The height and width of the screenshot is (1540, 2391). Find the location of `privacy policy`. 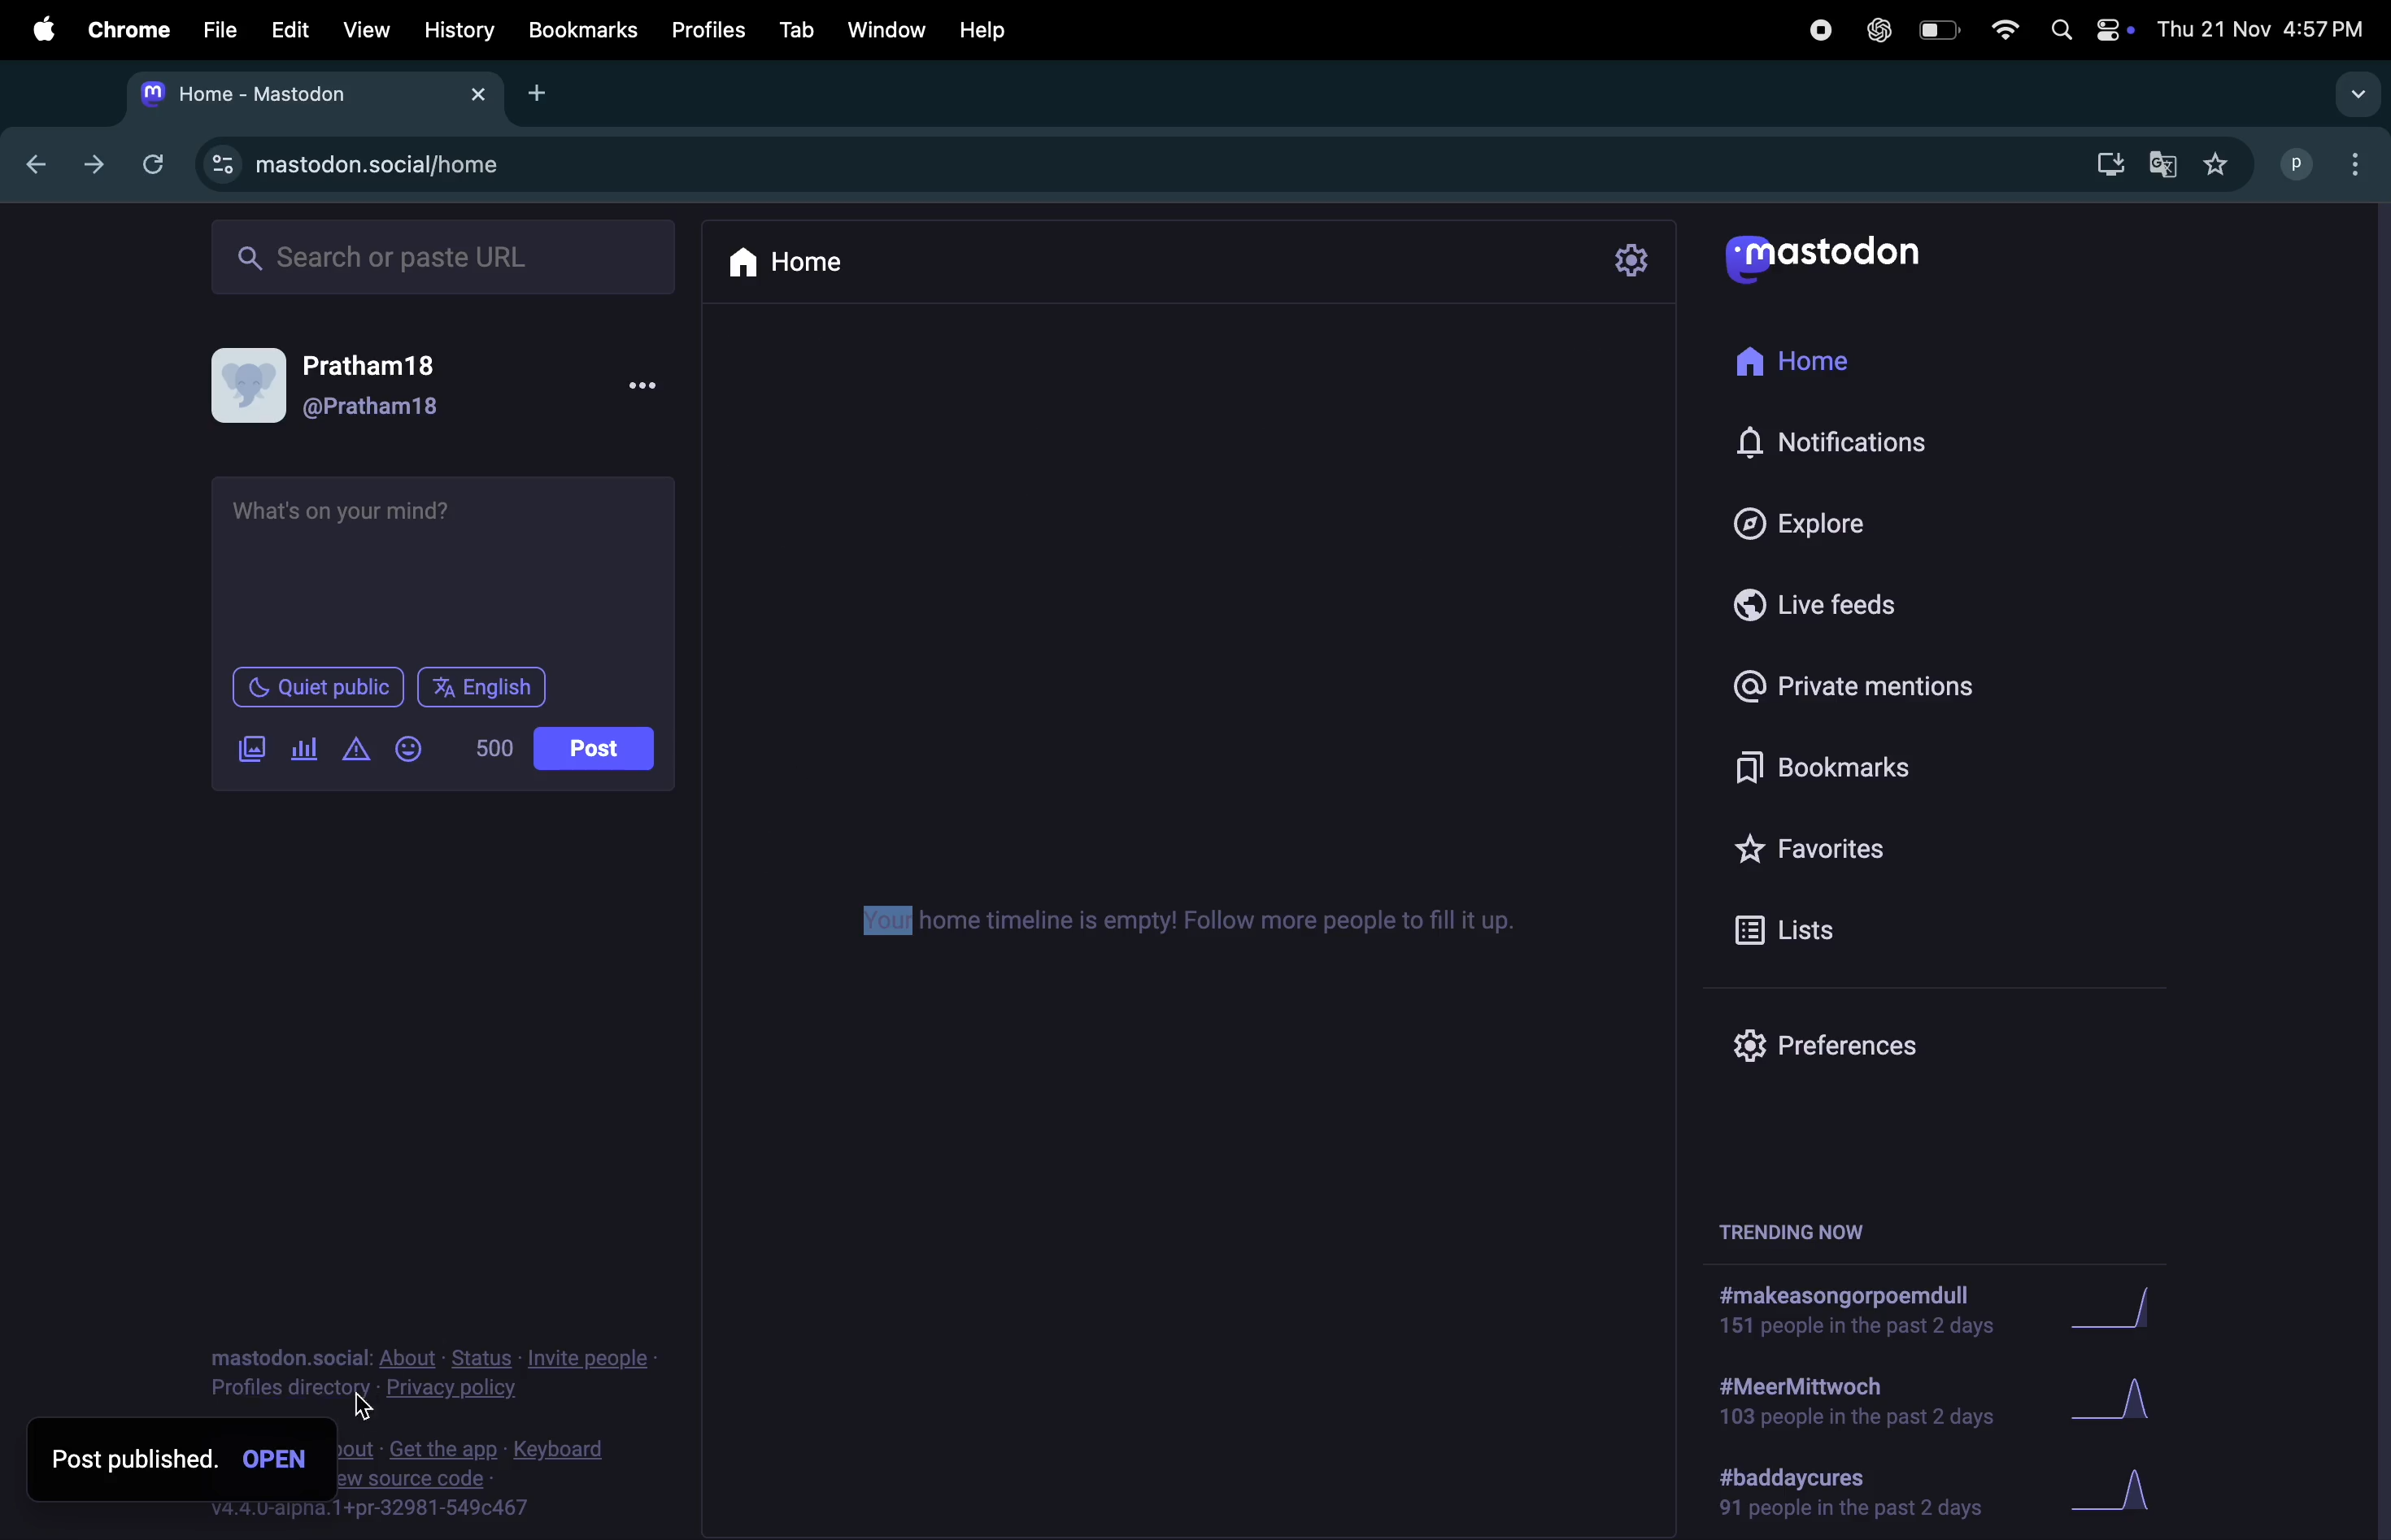

privacy policy is located at coordinates (434, 1376).